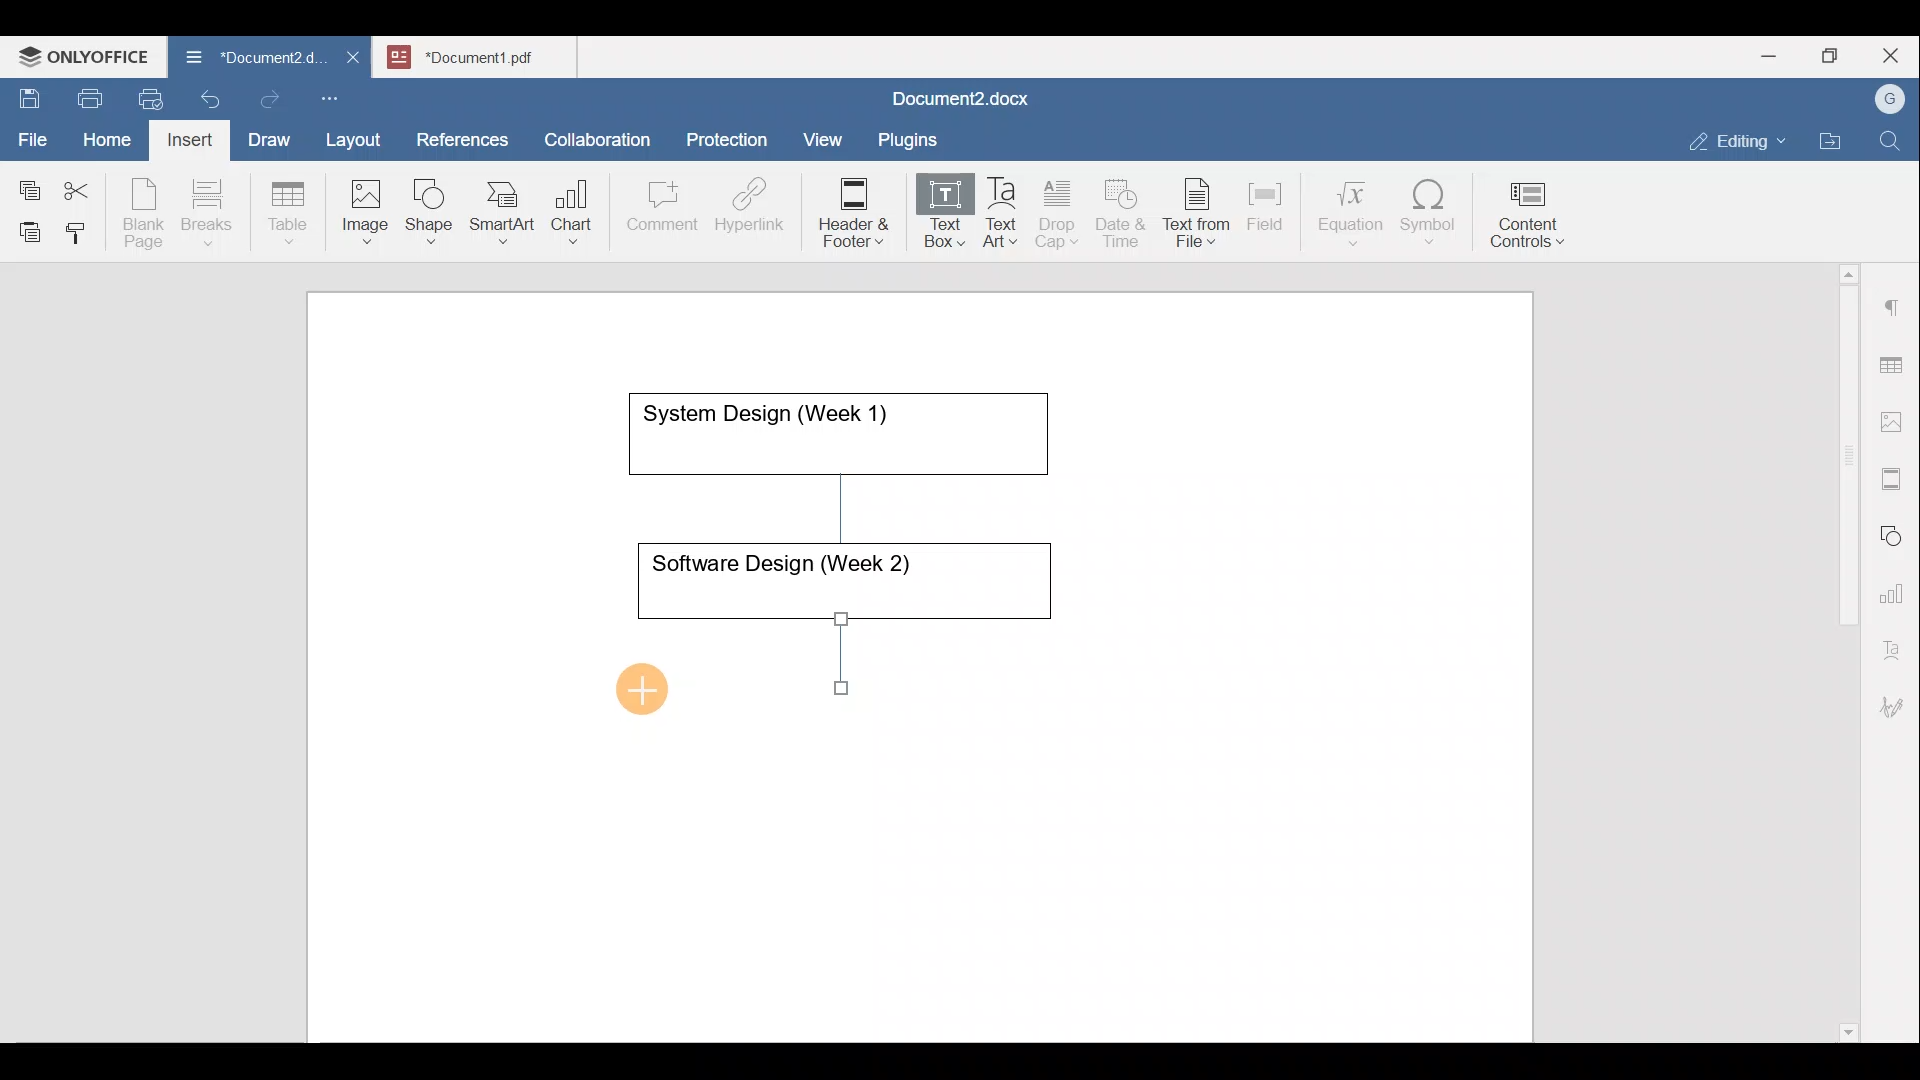  I want to click on ONLYOFFICE, so click(85, 55).